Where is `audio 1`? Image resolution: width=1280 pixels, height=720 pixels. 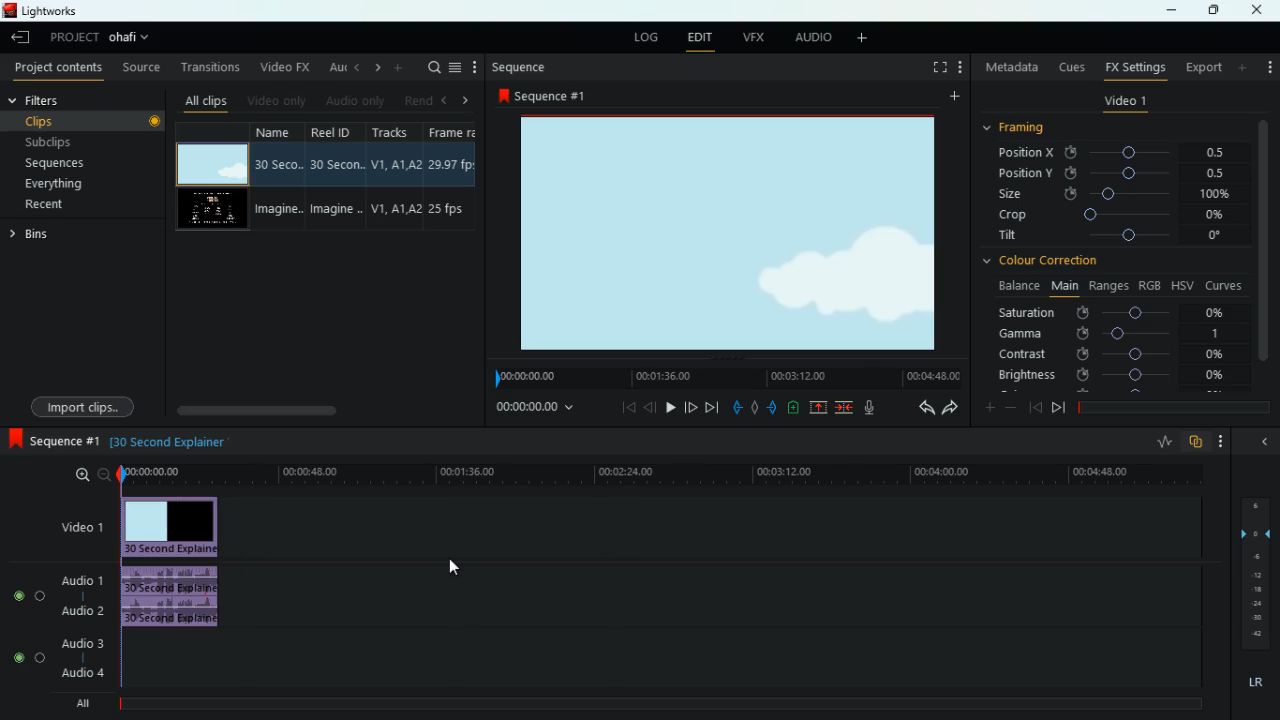 audio 1 is located at coordinates (78, 578).